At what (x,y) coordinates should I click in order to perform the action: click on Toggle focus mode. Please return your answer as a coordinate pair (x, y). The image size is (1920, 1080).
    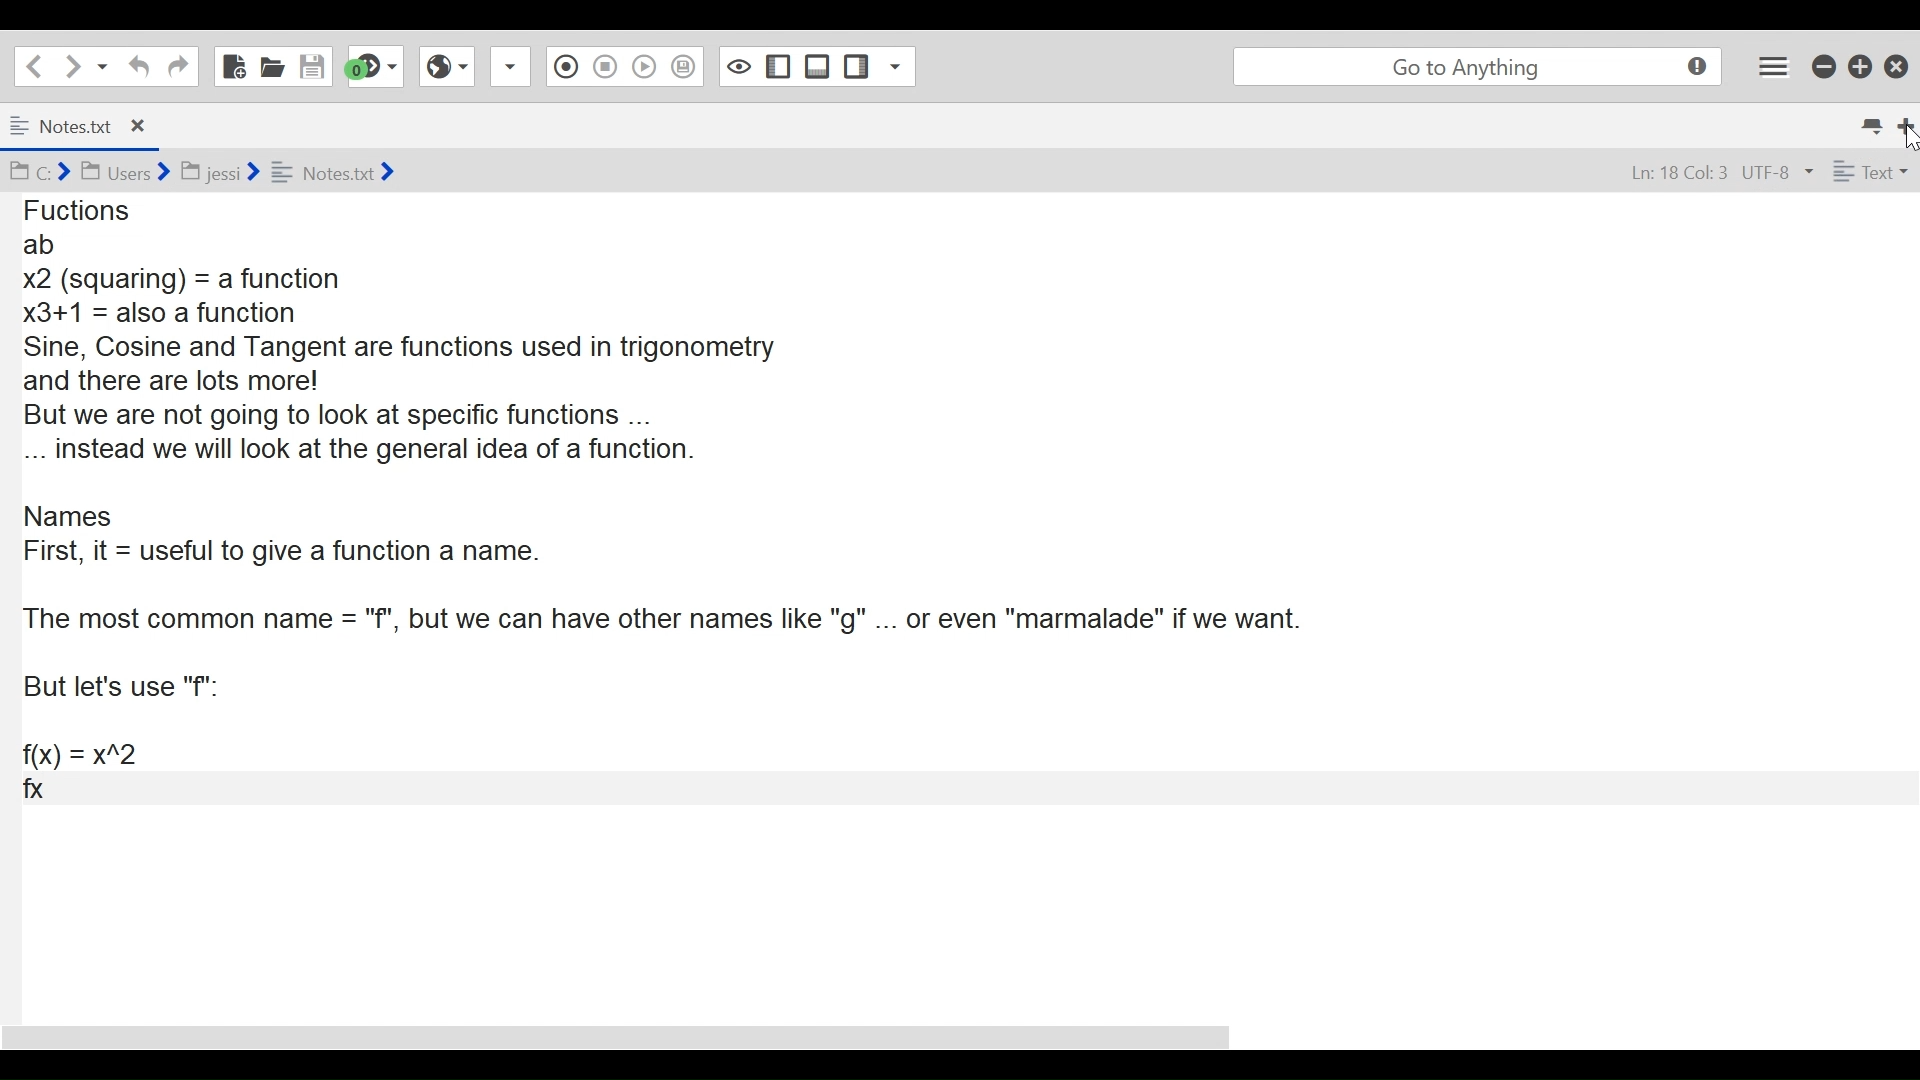
    Looking at the image, I should click on (736, 66).